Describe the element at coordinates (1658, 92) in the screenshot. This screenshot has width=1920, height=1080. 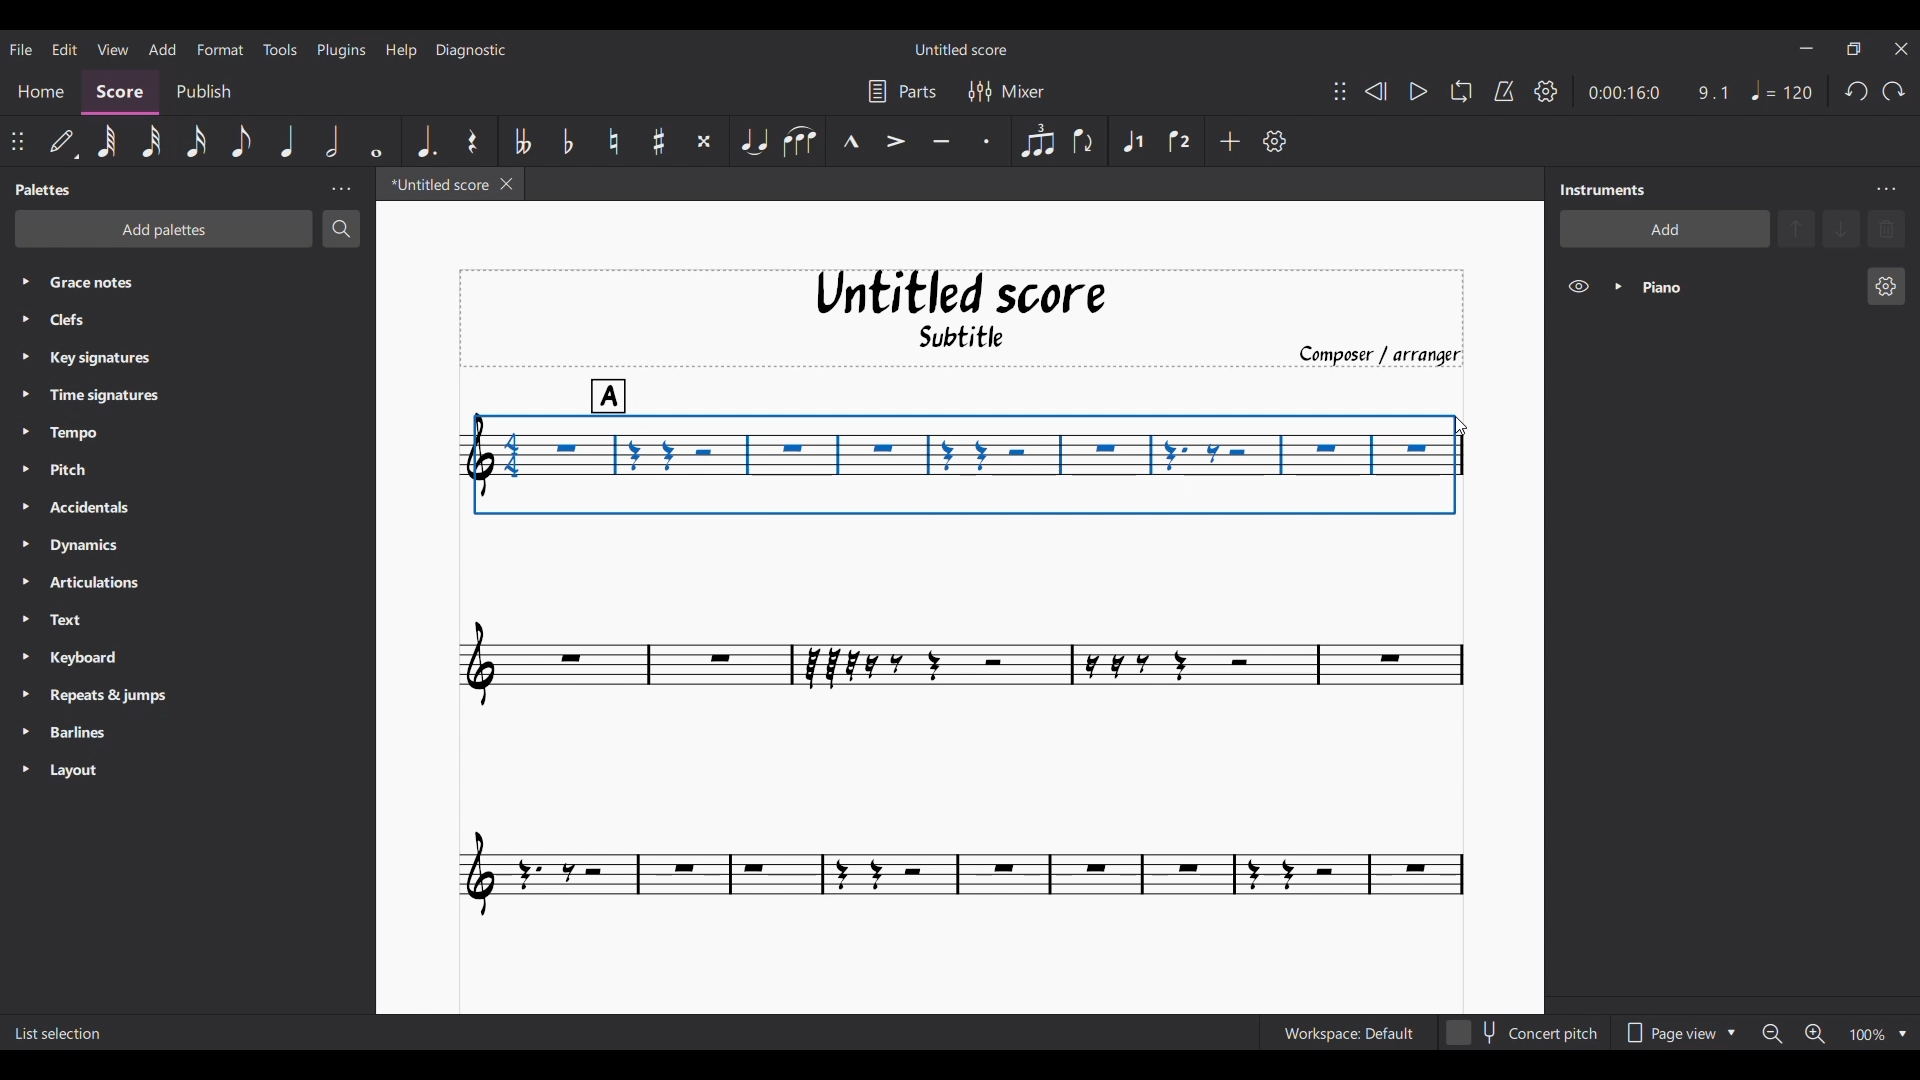
I see `Ratio and duration of current note in score` at that location.